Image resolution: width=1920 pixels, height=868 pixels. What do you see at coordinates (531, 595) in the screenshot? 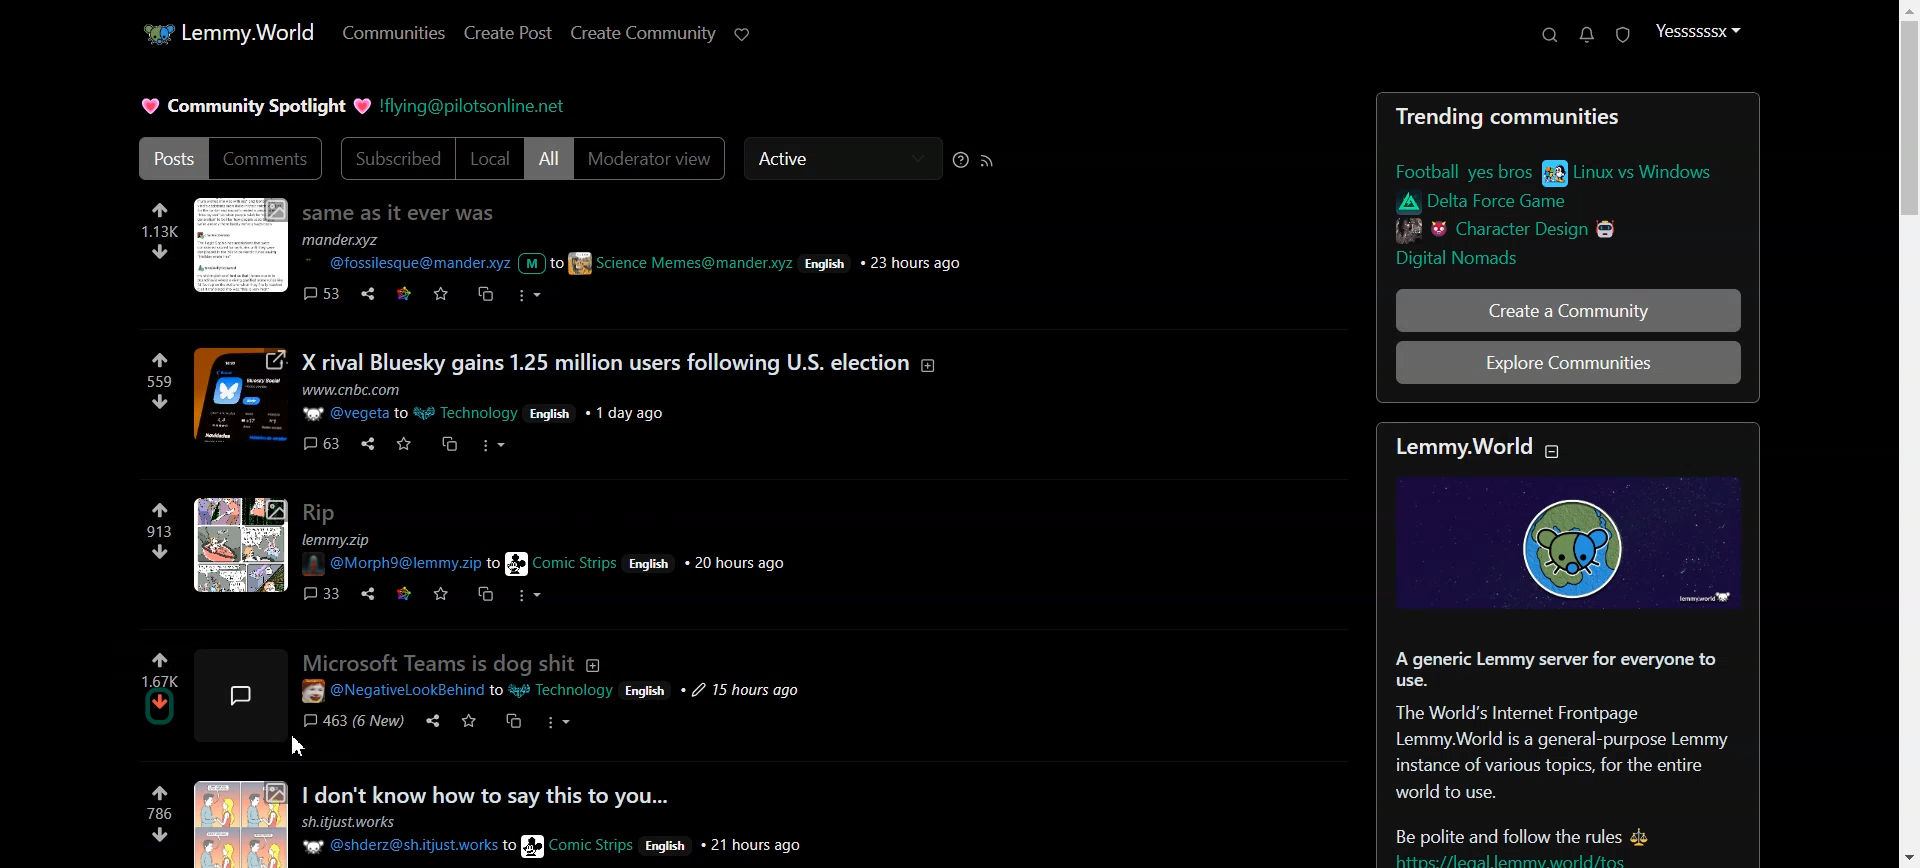
I see `more` at bounding box center [531, 595].